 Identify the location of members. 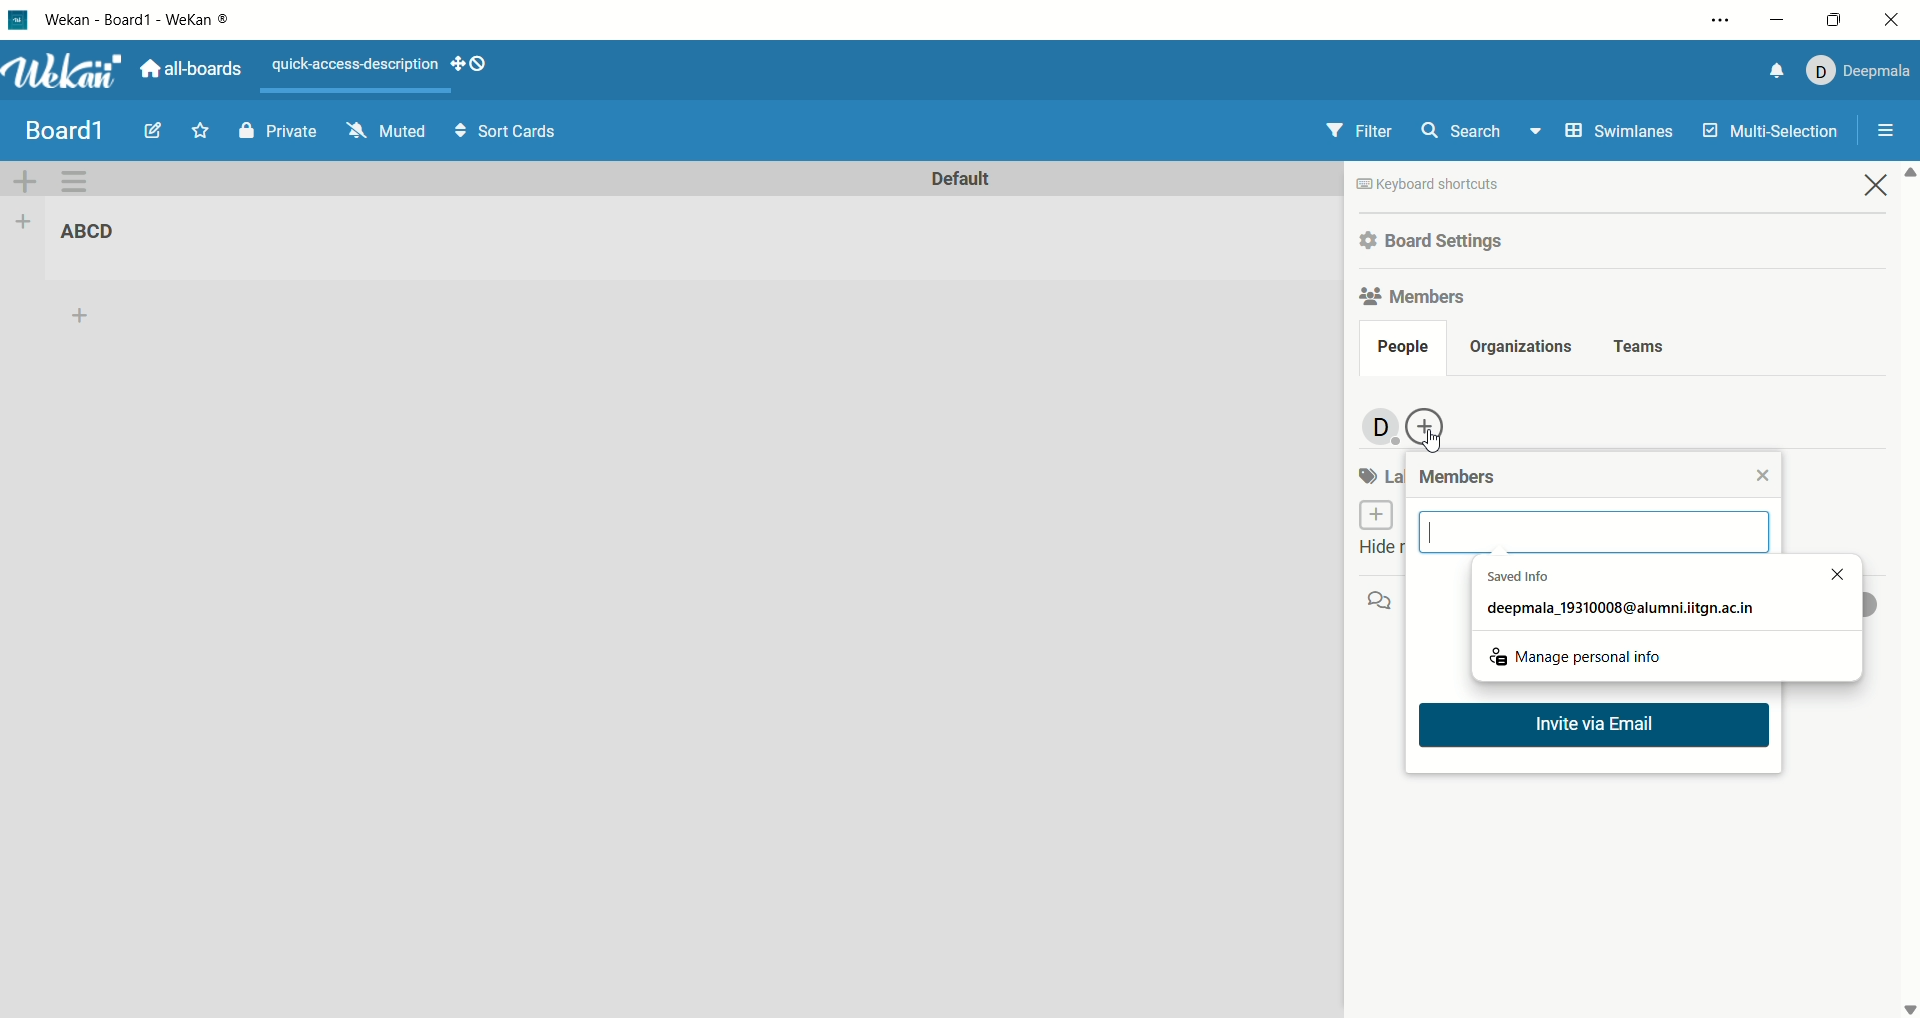
(1417, 294).